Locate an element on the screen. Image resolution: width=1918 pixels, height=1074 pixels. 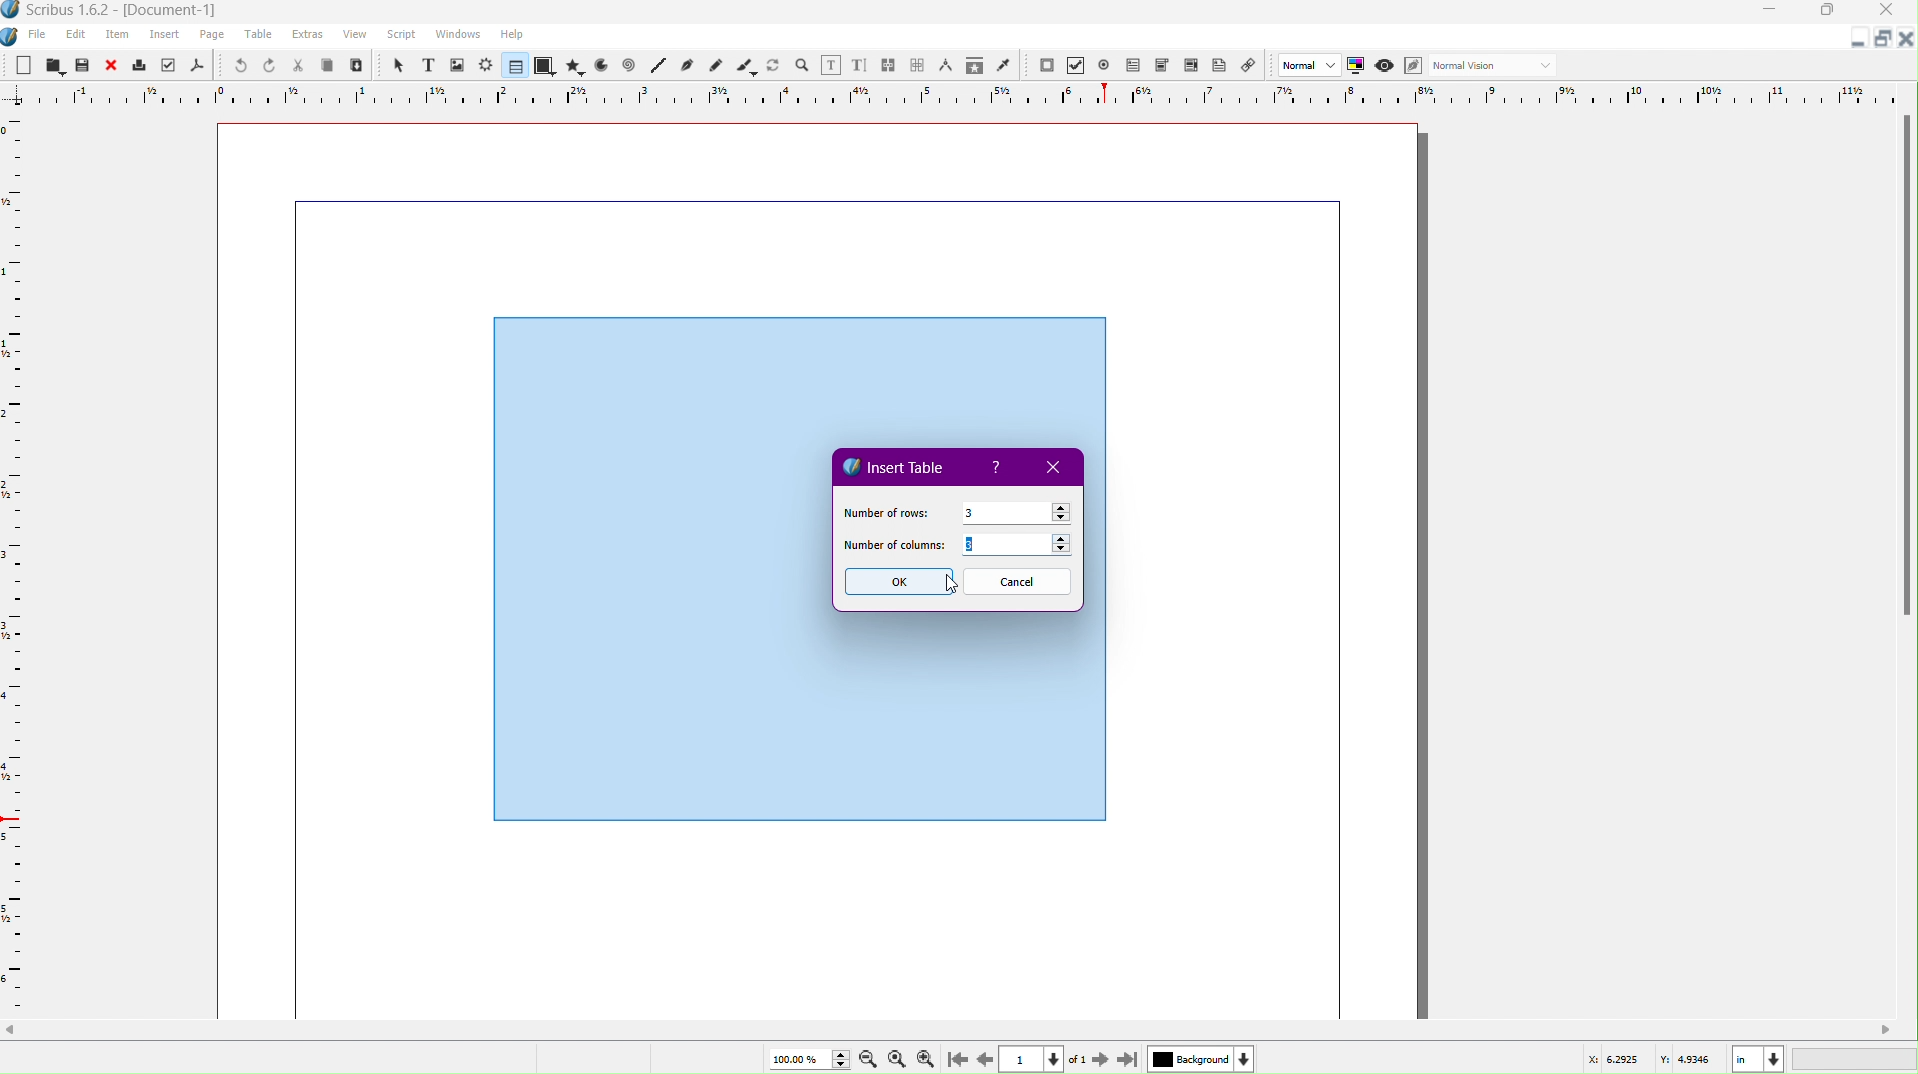
Edit is located at coordinates (75, 34).